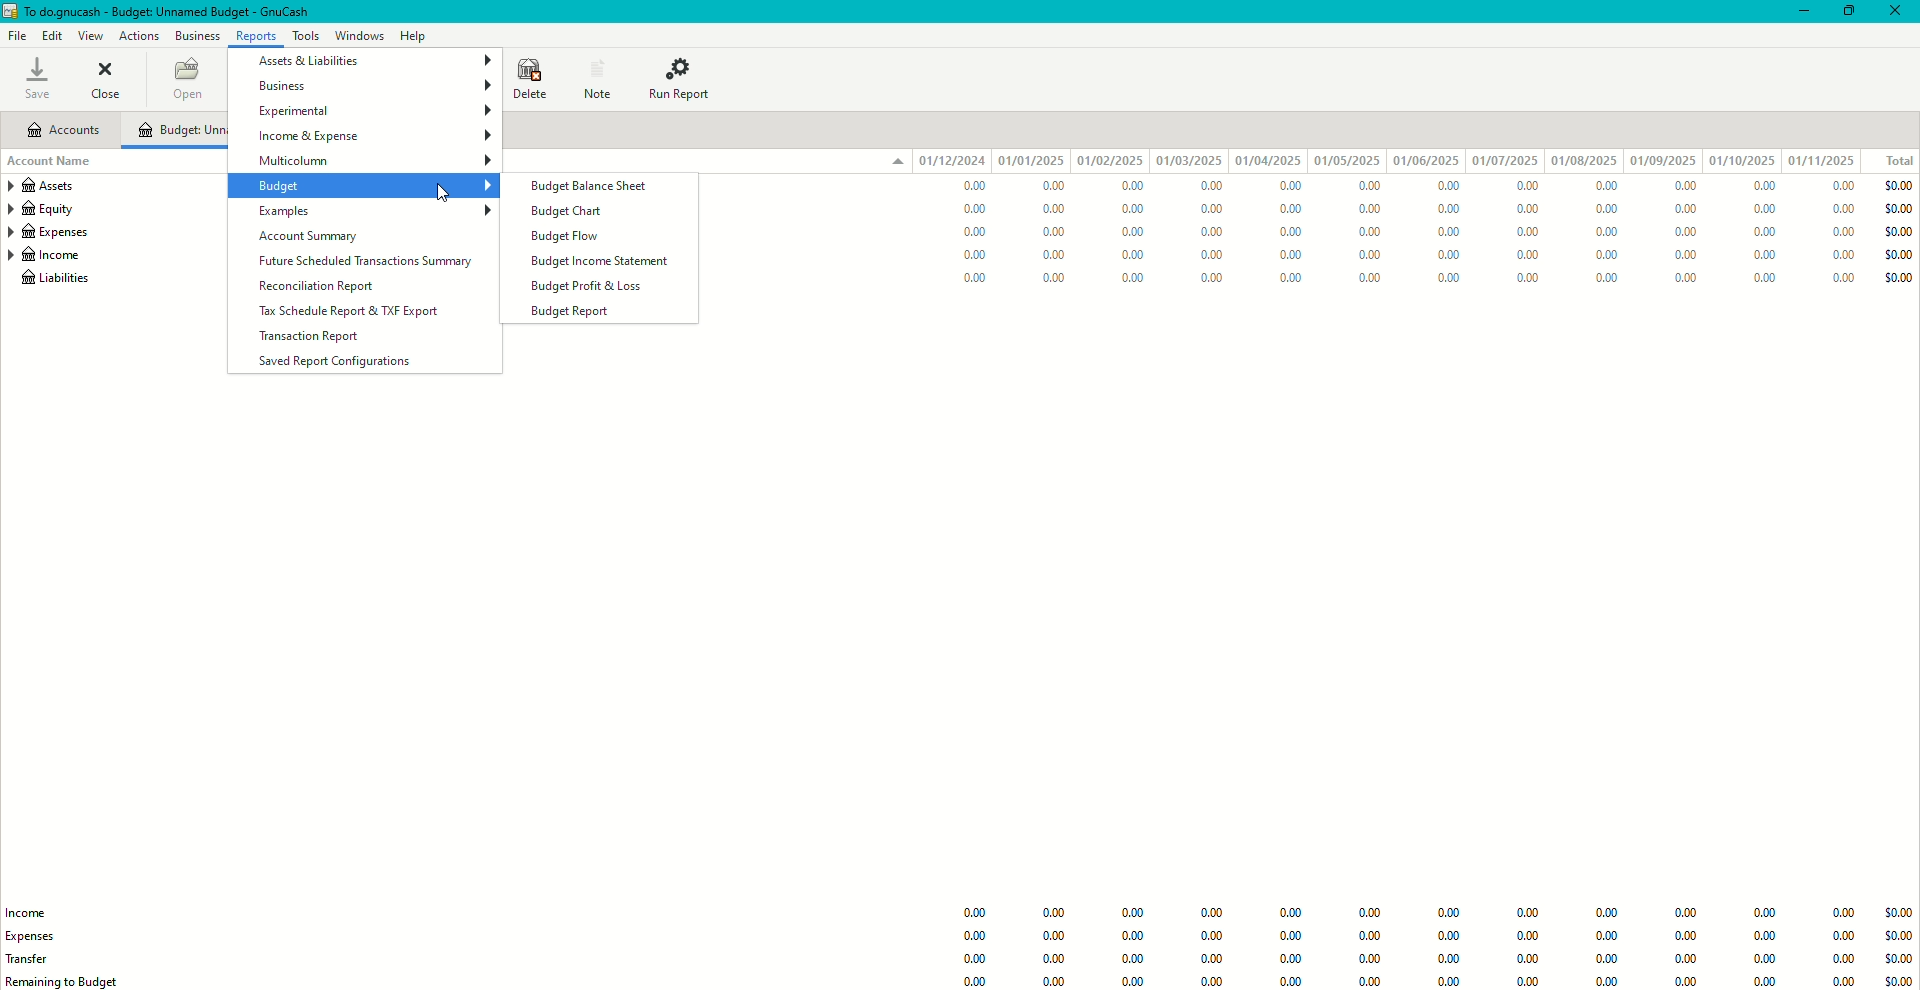  I want to click on 0.00, so click(1684, 981).